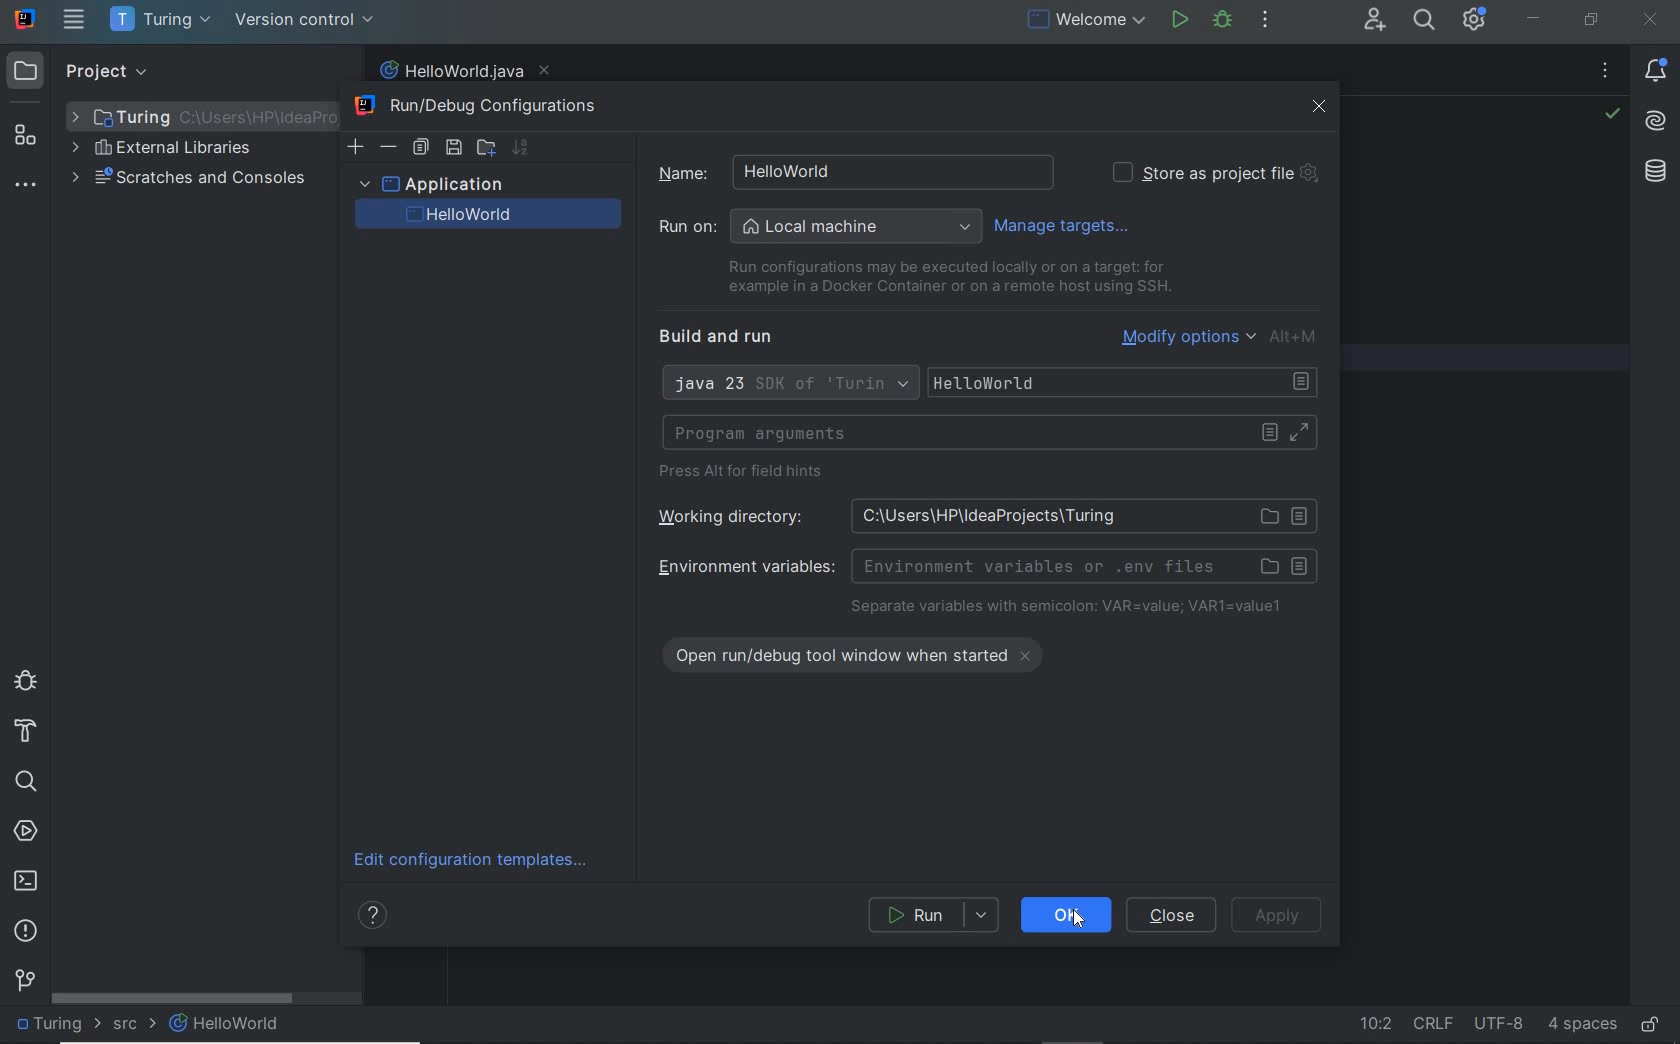 This screenshot has height=1044, width=1680. I want to click on APPLICATION, so click(430, 183).